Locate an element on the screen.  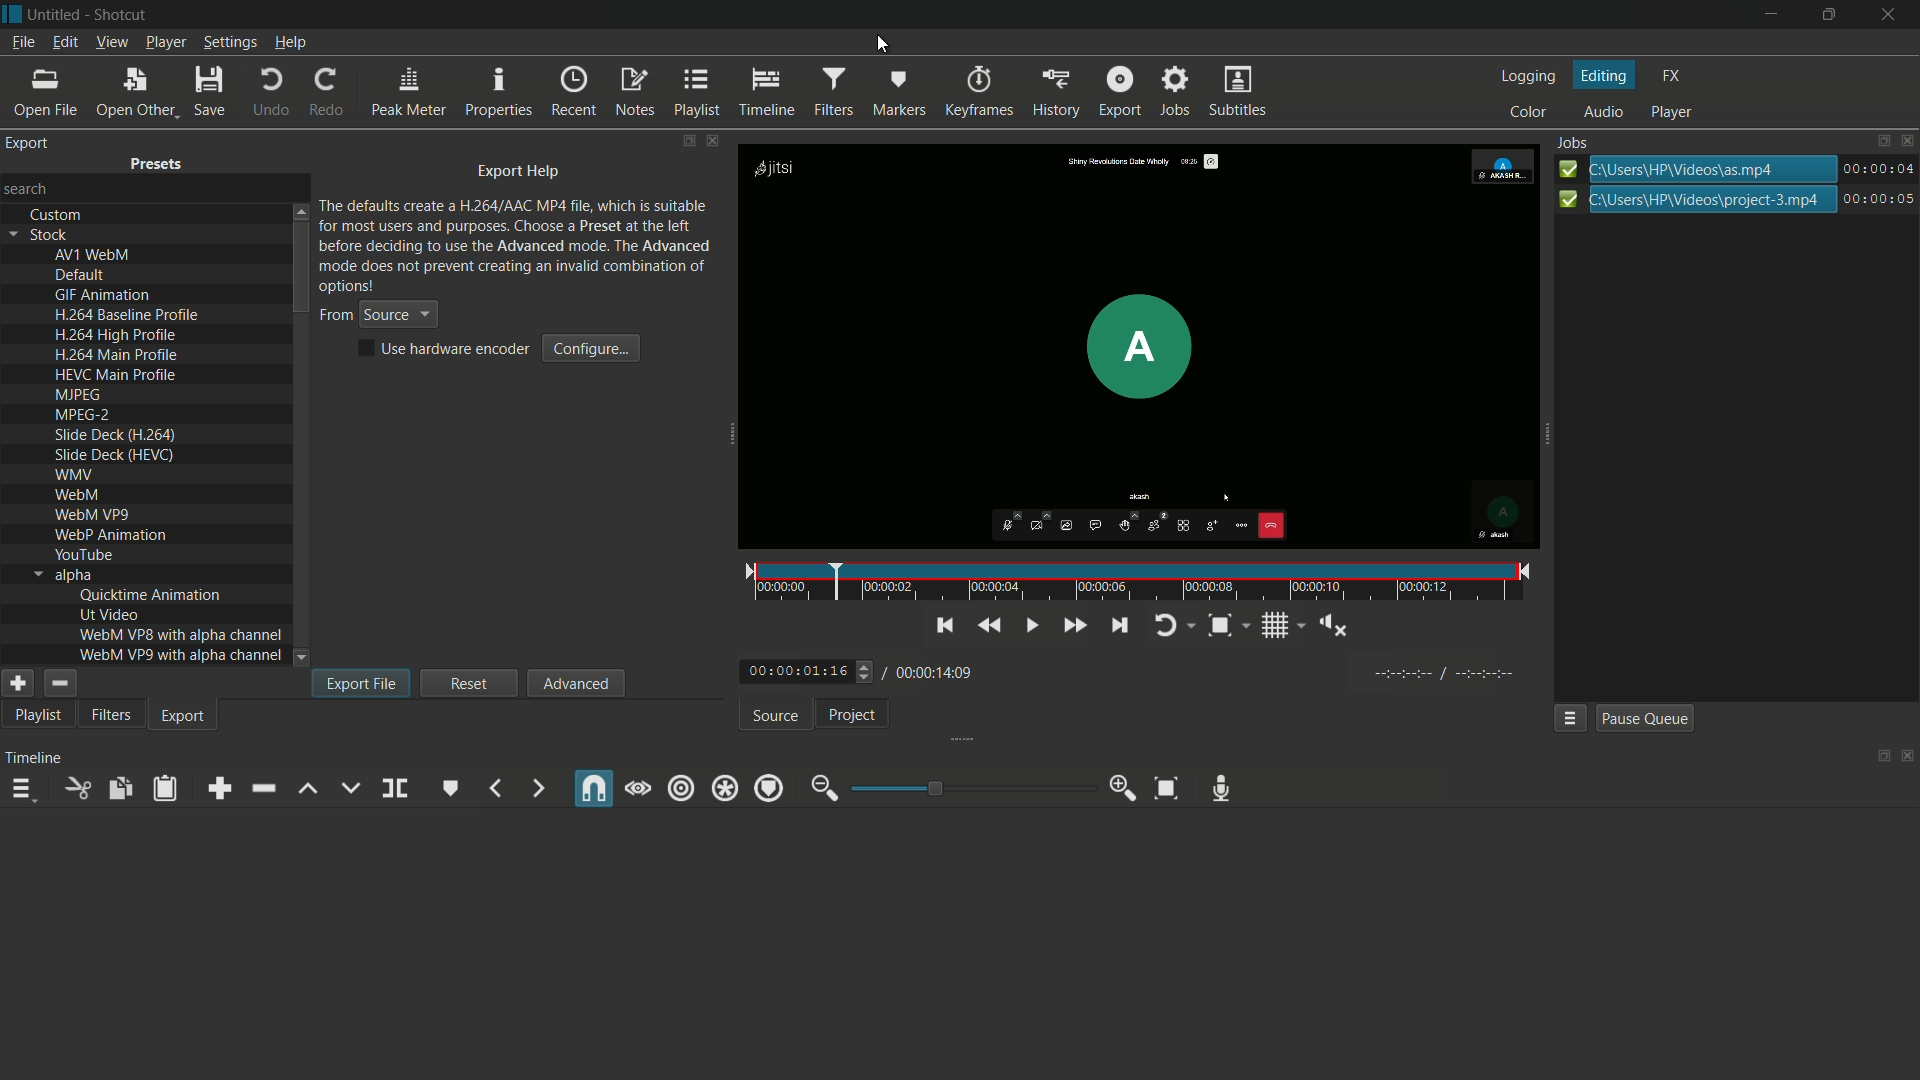
markers is located at coordinates (899, 93).